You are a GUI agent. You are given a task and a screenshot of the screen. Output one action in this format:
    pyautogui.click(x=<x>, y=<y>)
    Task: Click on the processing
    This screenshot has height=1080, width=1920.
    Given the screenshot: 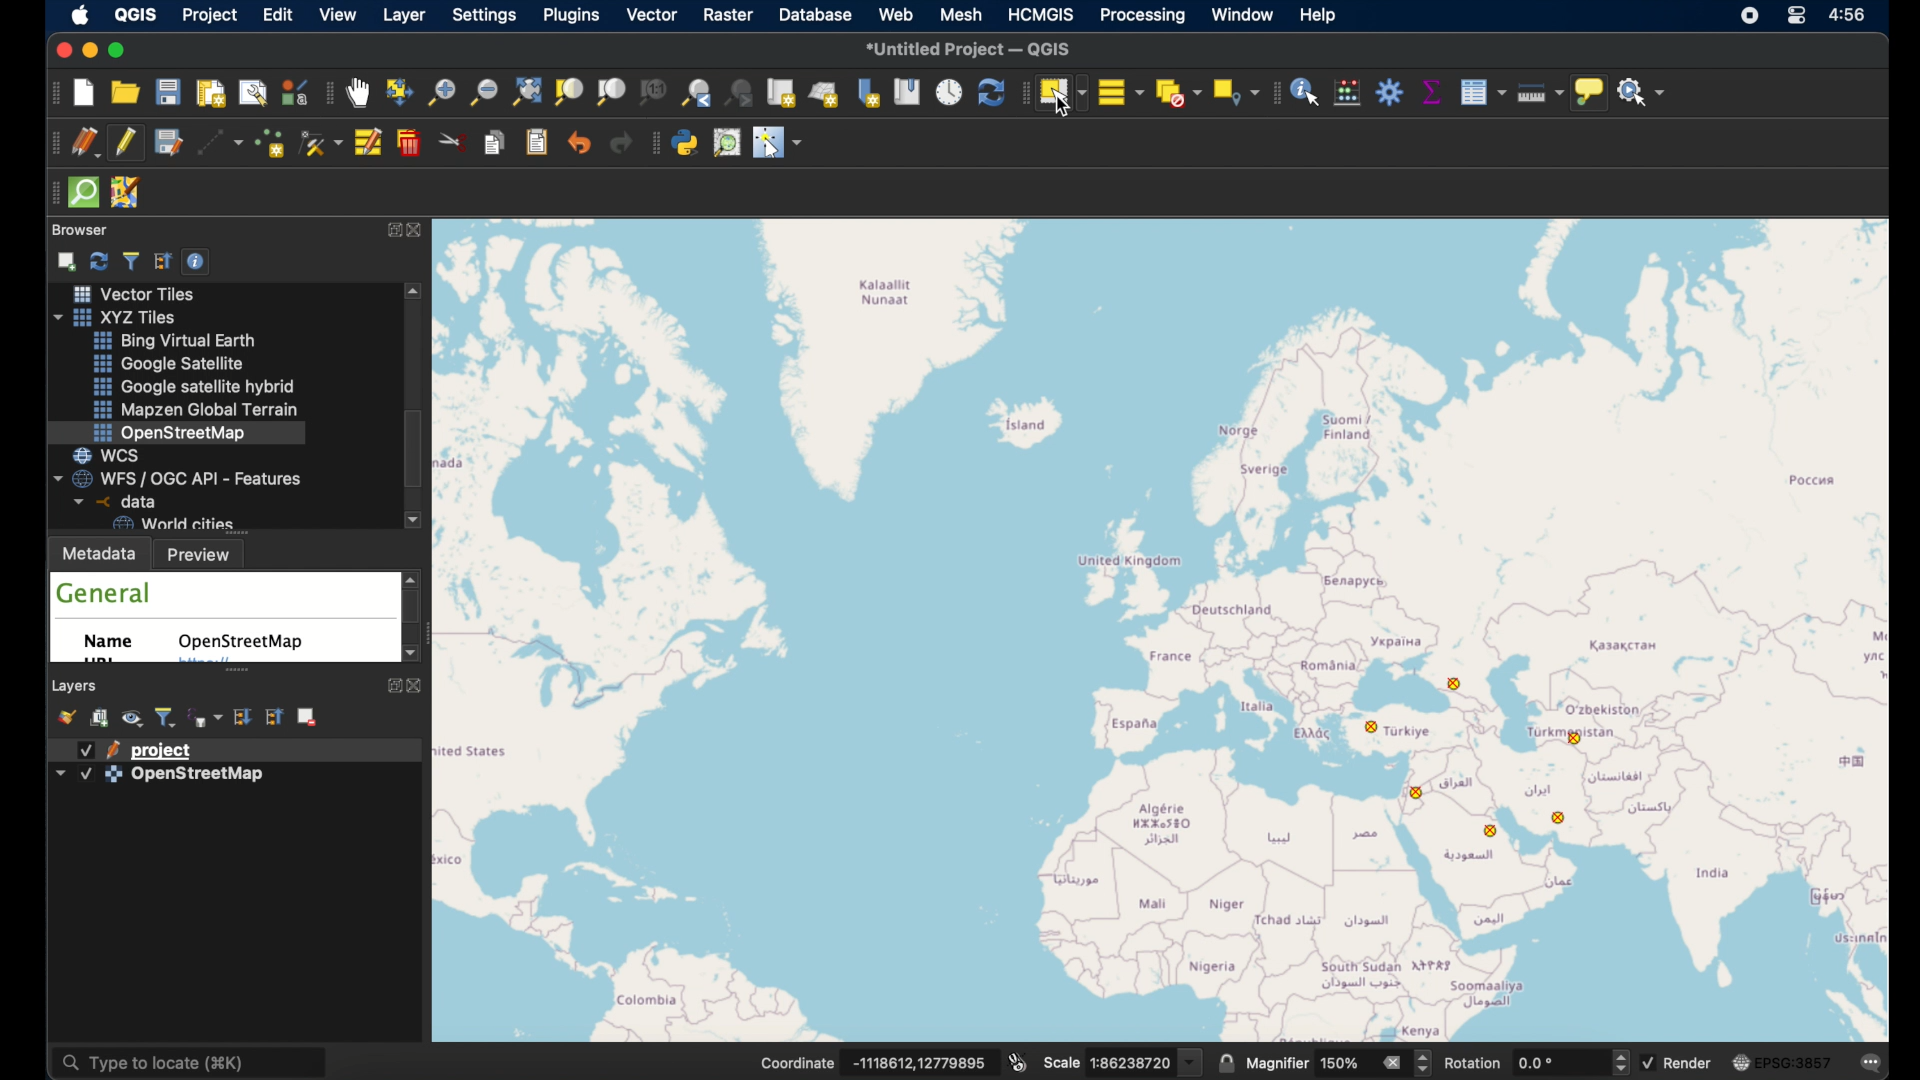 What is the action you would take?
    pyautogui.click(x=1143, y=16)
    